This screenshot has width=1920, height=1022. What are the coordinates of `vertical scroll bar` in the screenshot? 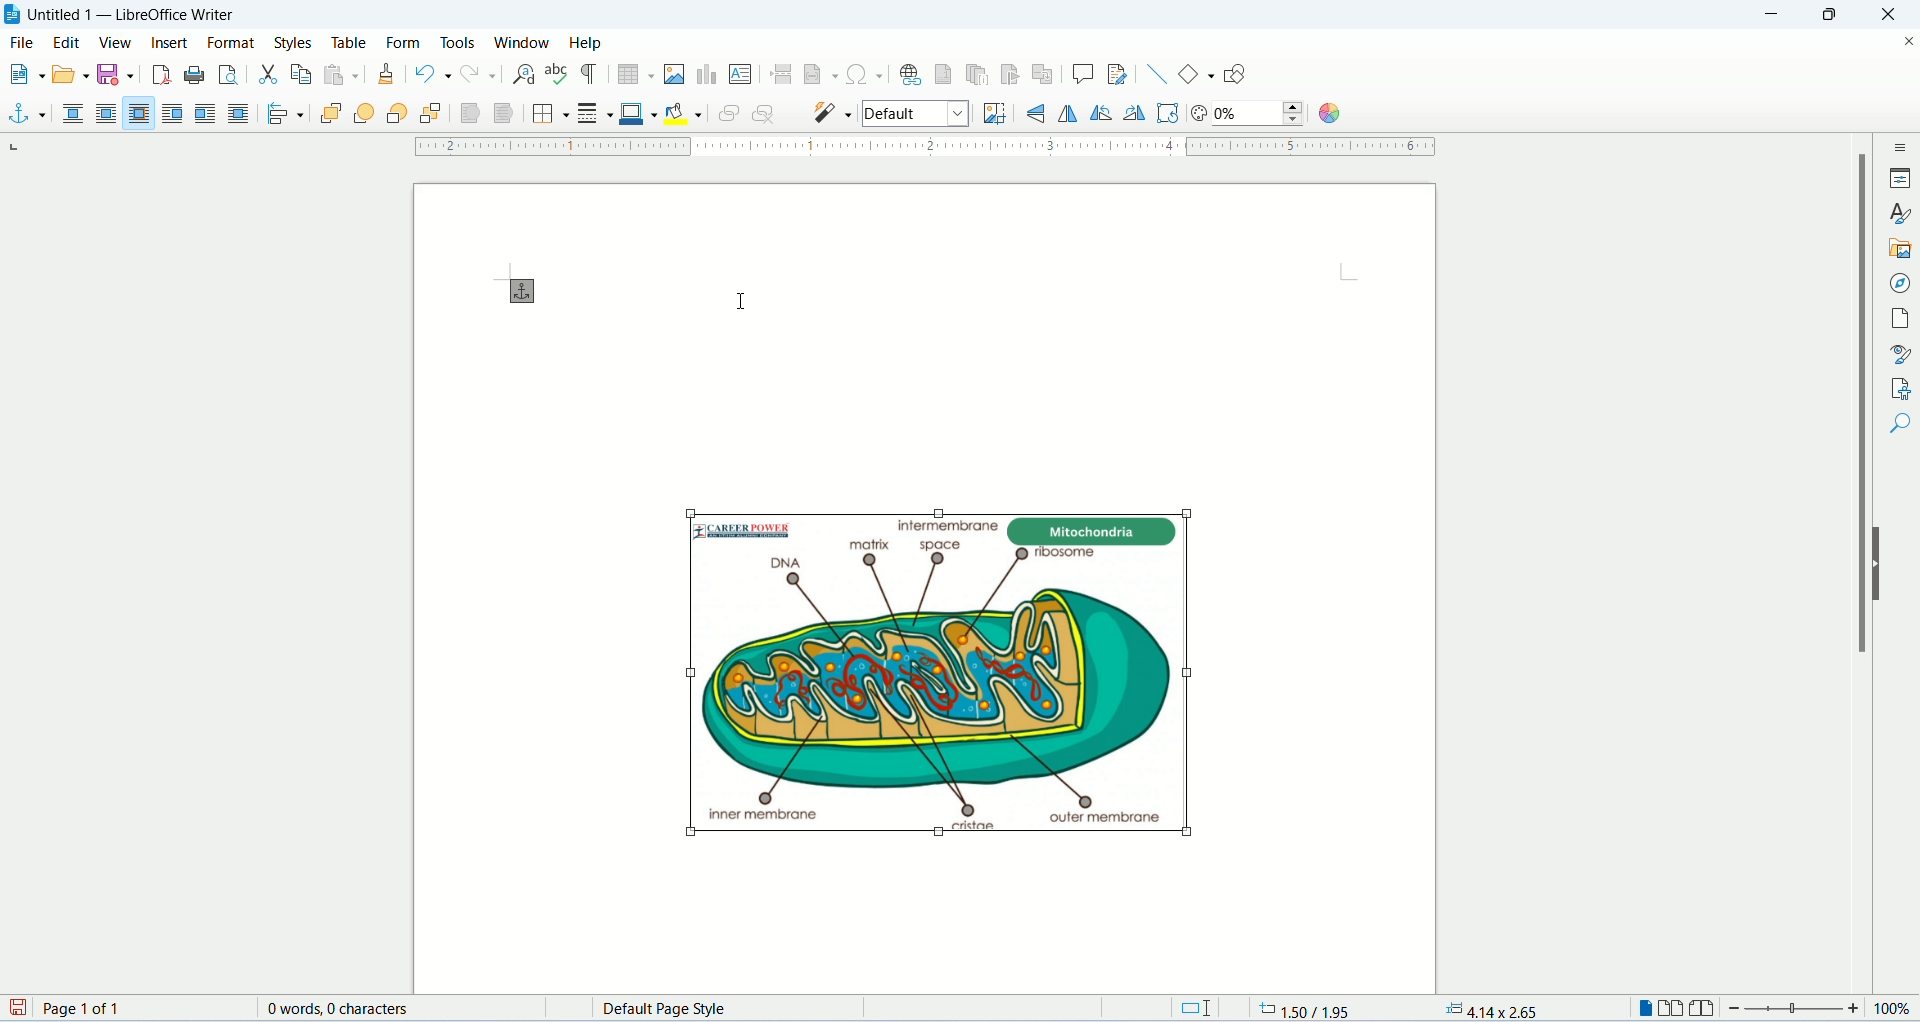 It's located at (1850, 564).